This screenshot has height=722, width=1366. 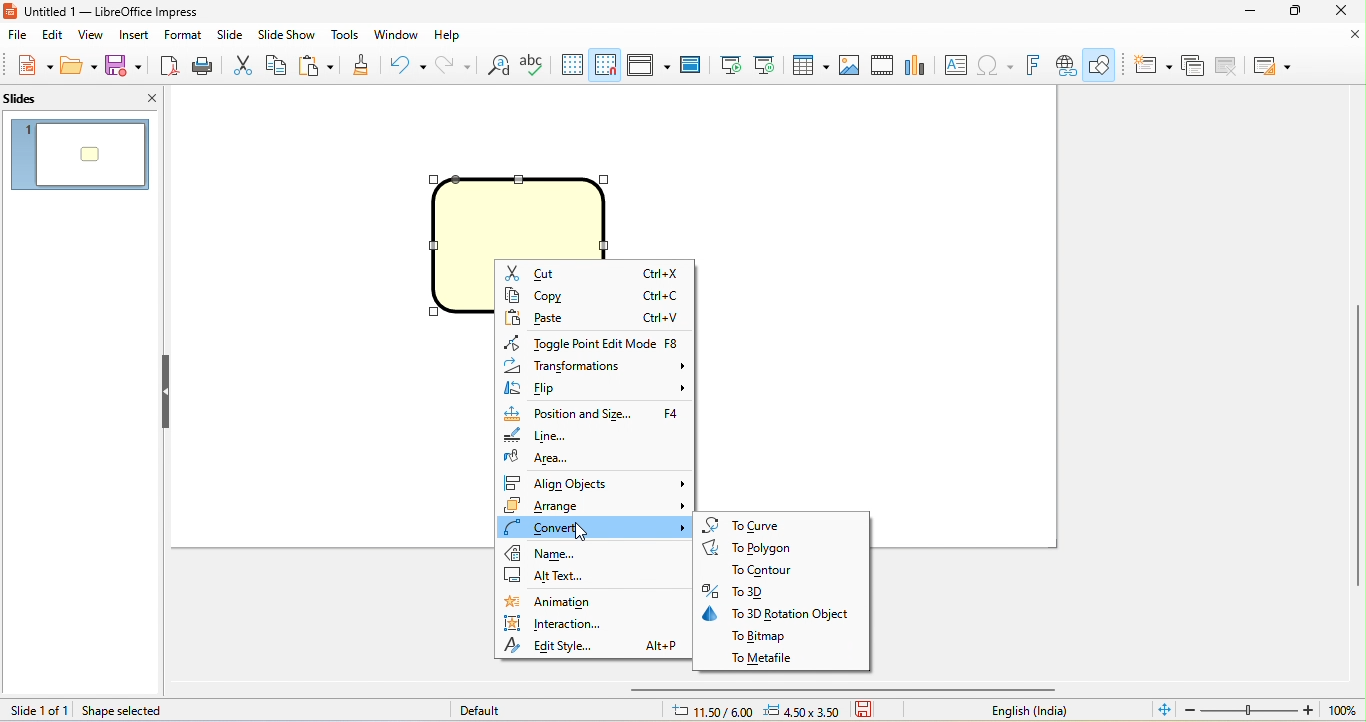 What do you see at coordinates (759, 639) in the screenshot?
I see `to bitmap` at bounding box center [759, 639].